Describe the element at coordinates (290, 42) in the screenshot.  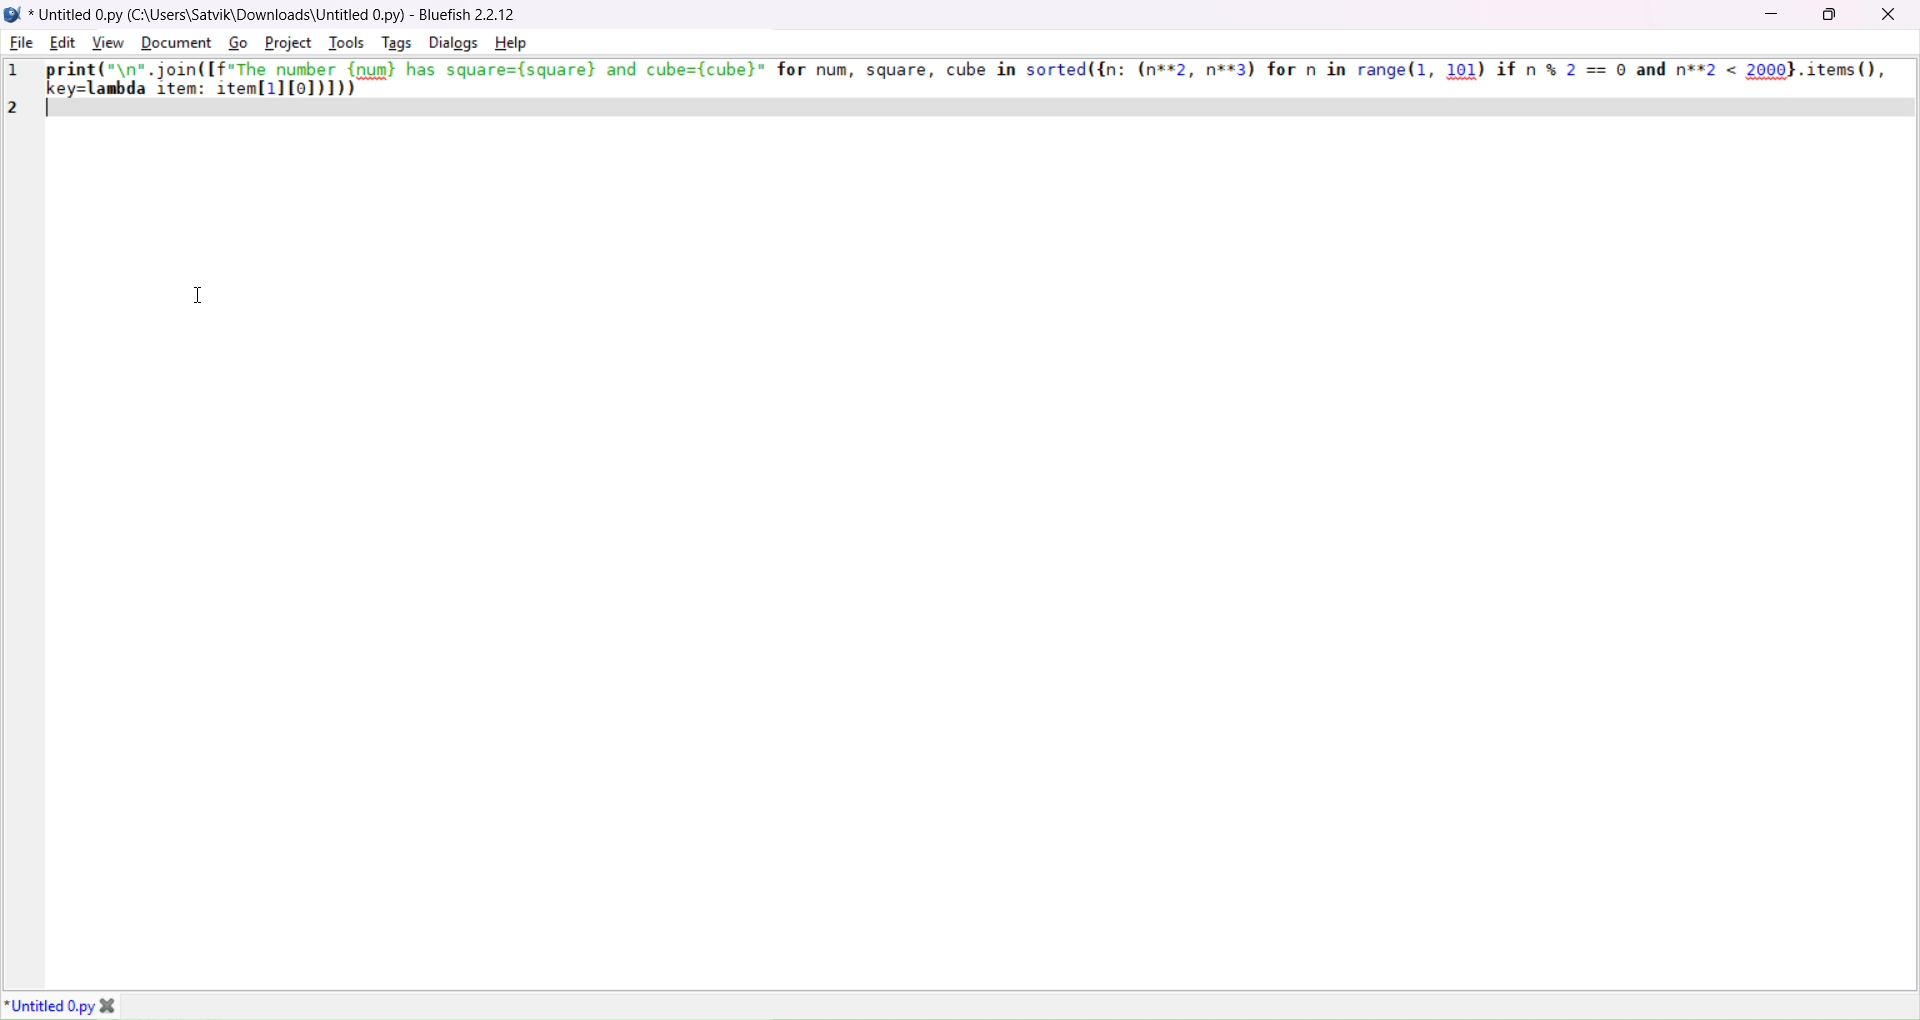
I see `project` at that location.